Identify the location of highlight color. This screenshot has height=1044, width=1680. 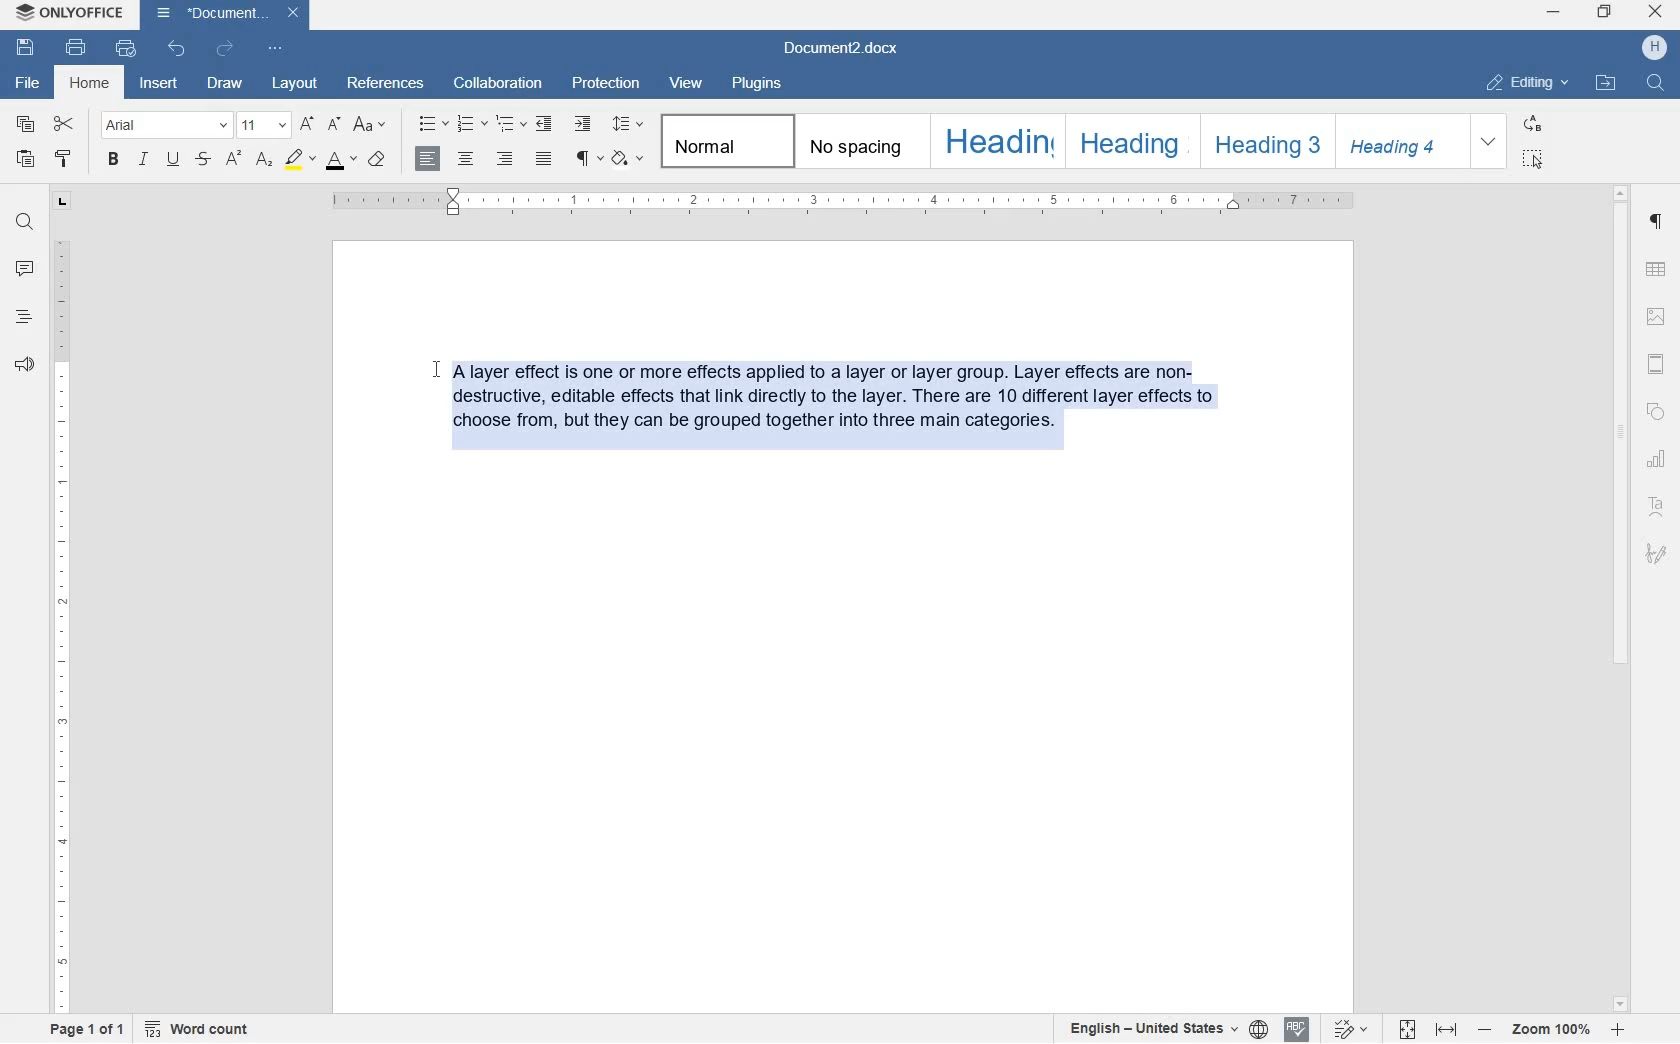
(299, 161).